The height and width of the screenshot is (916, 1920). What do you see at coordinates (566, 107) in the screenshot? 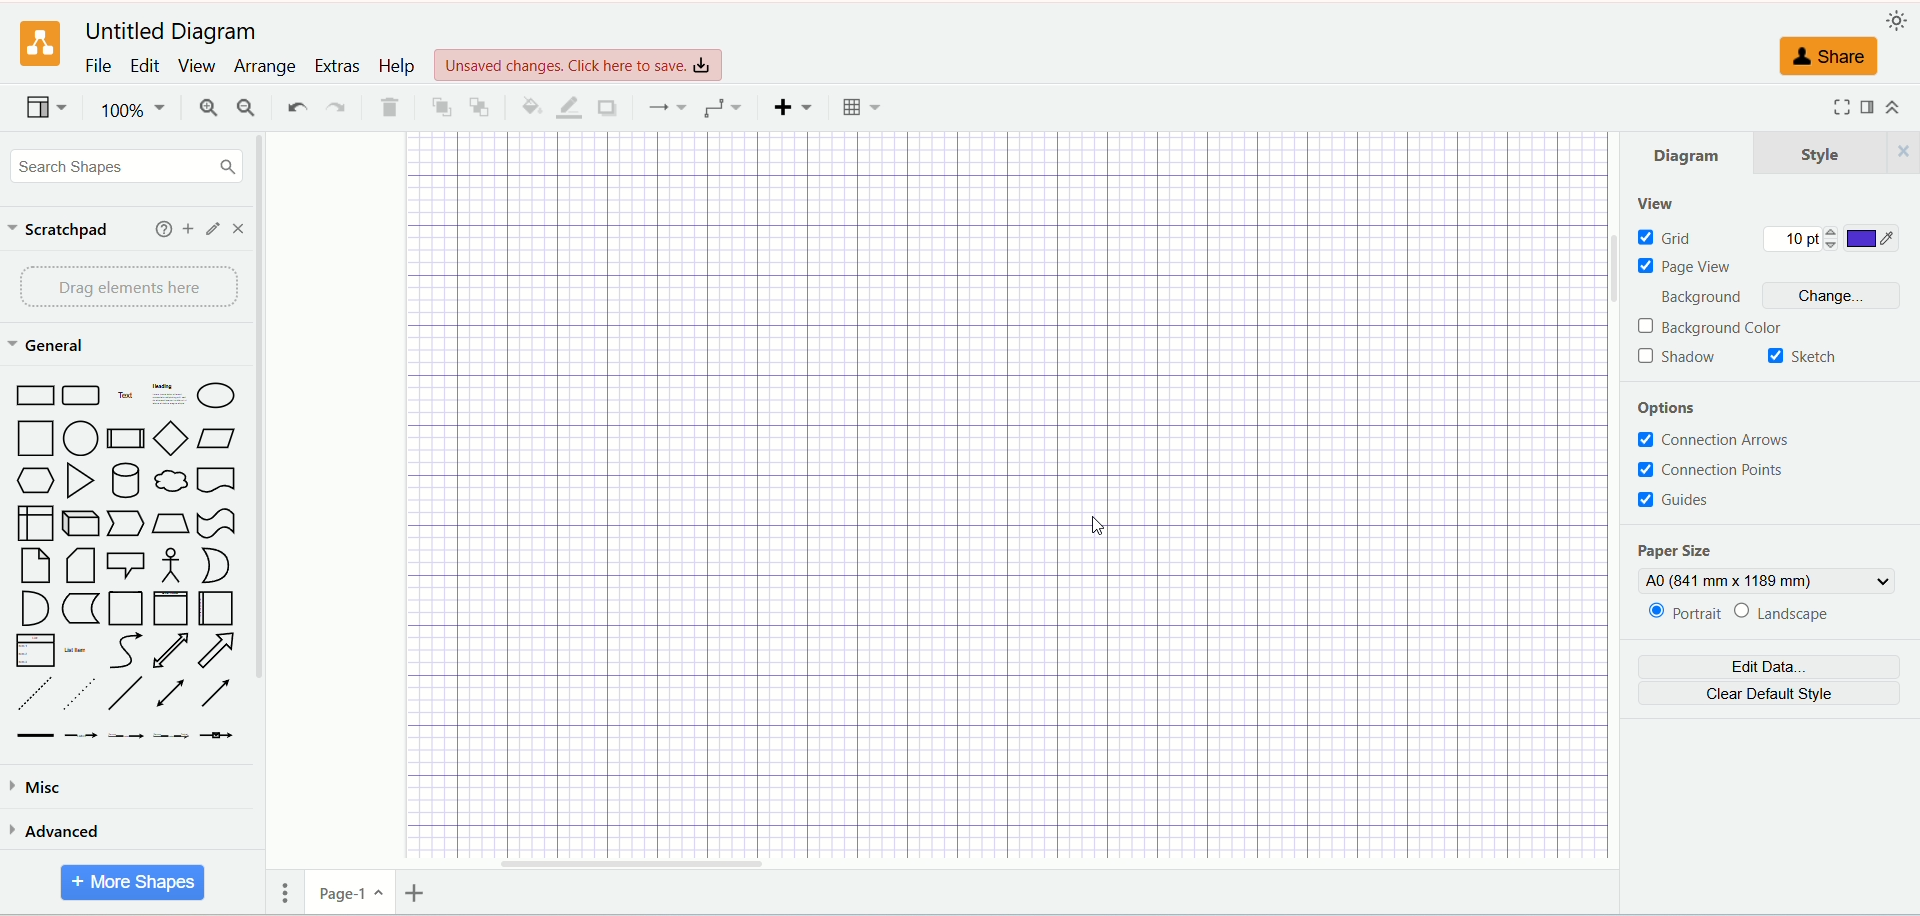
I see `line color` at bounding box center [566, 107].